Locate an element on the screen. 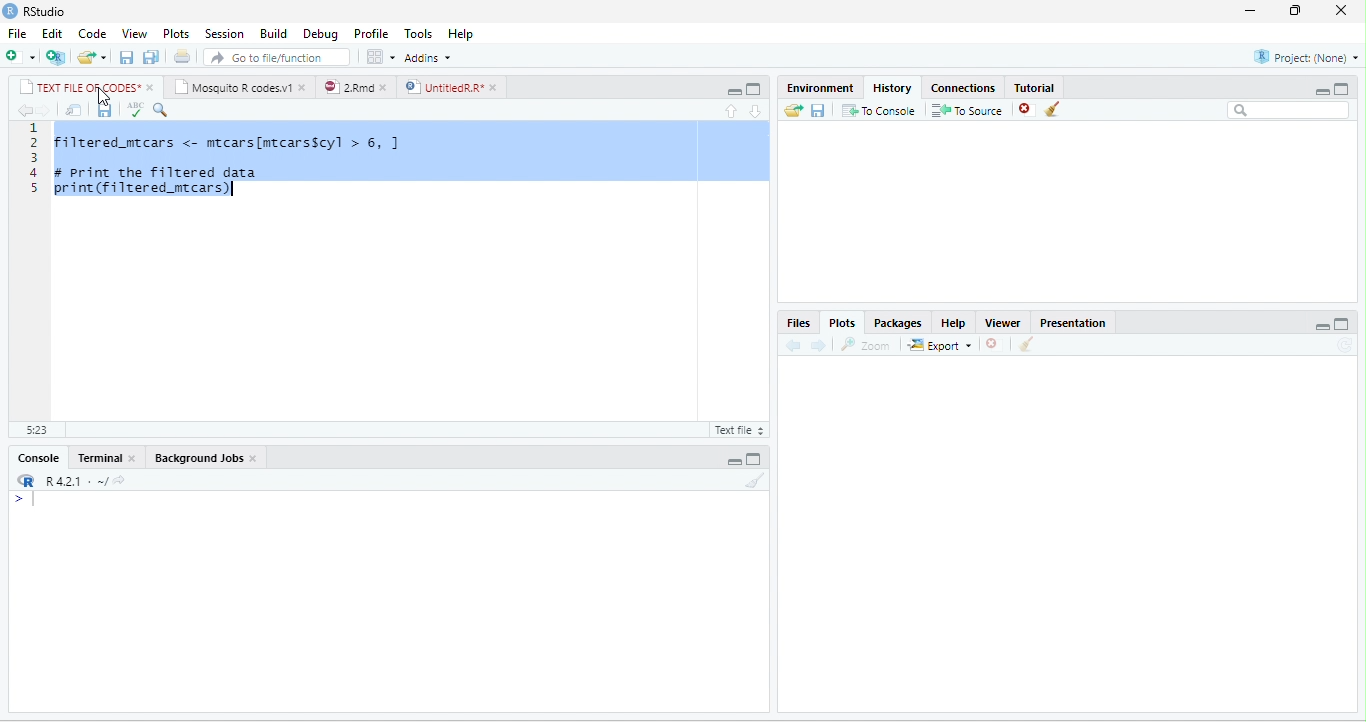  Packages is located at coordinates (898, 323).